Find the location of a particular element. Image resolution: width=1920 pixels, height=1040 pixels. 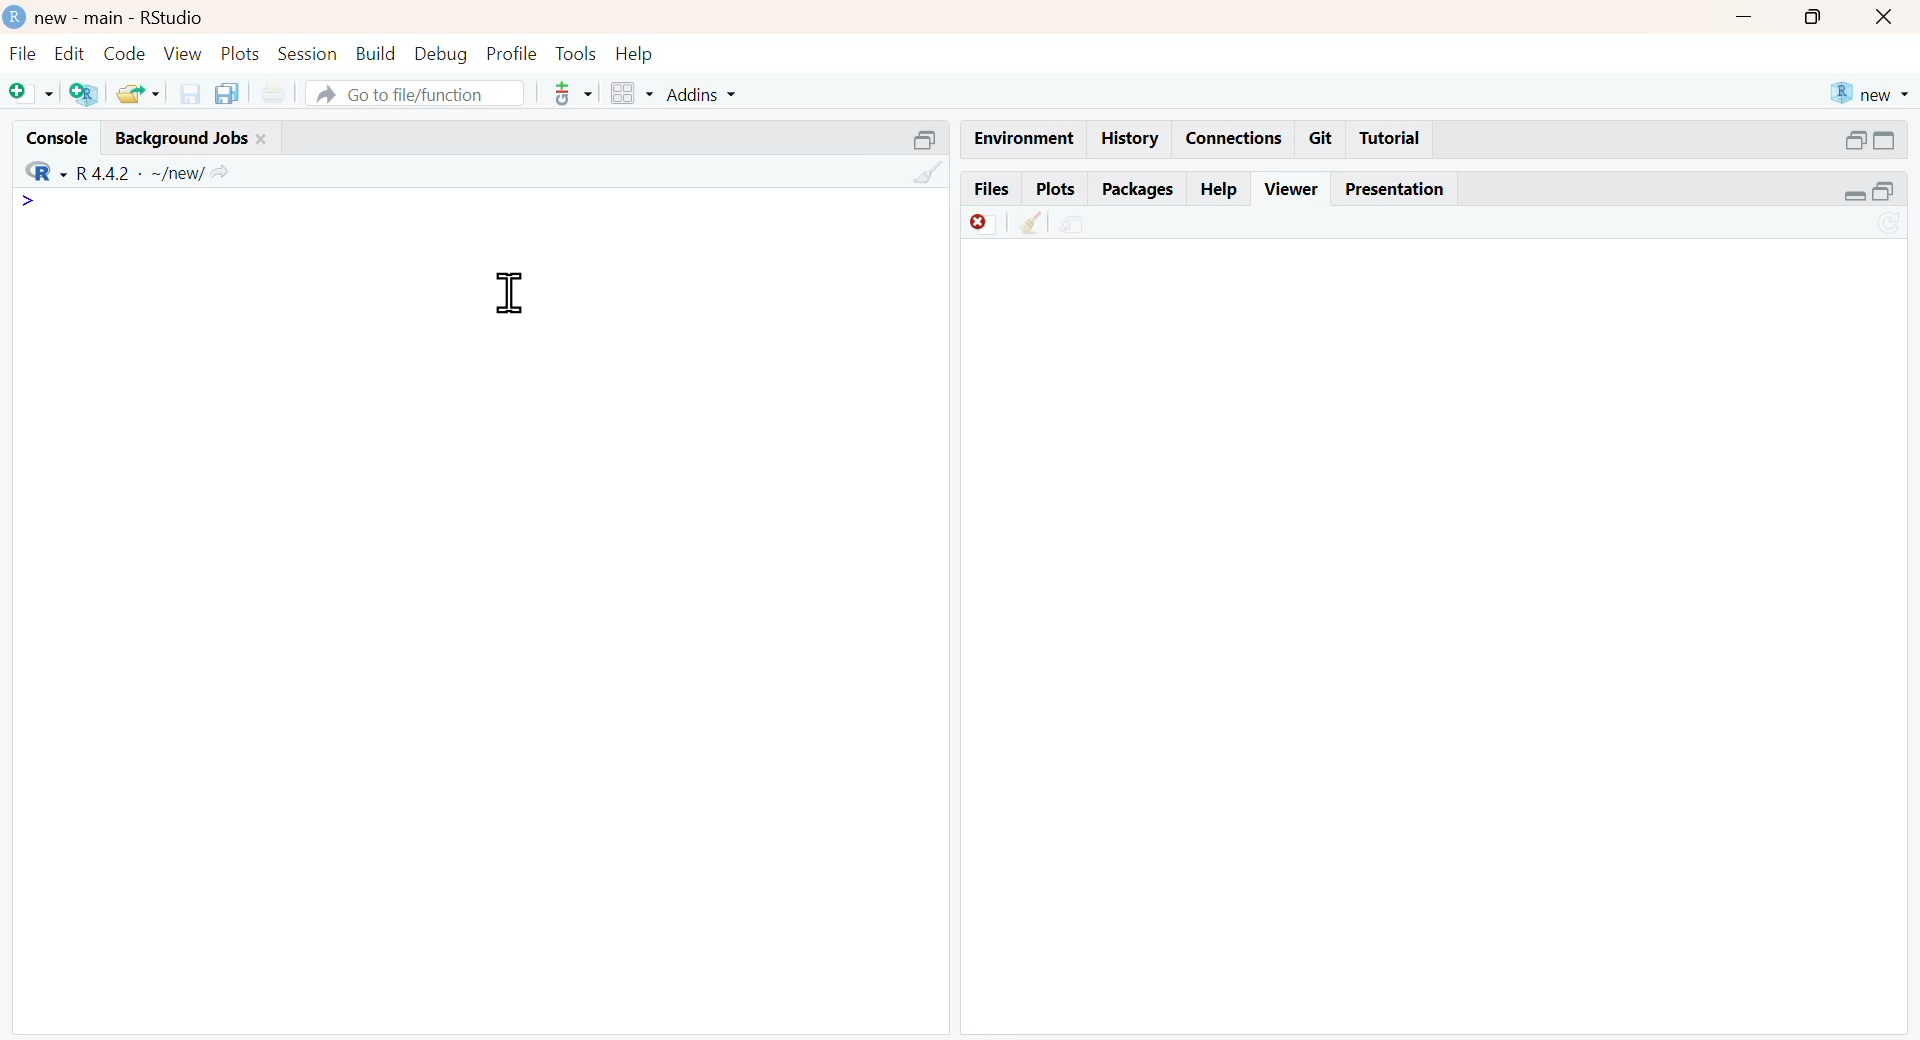

Show in new window is located at coordinates (1072, 222).